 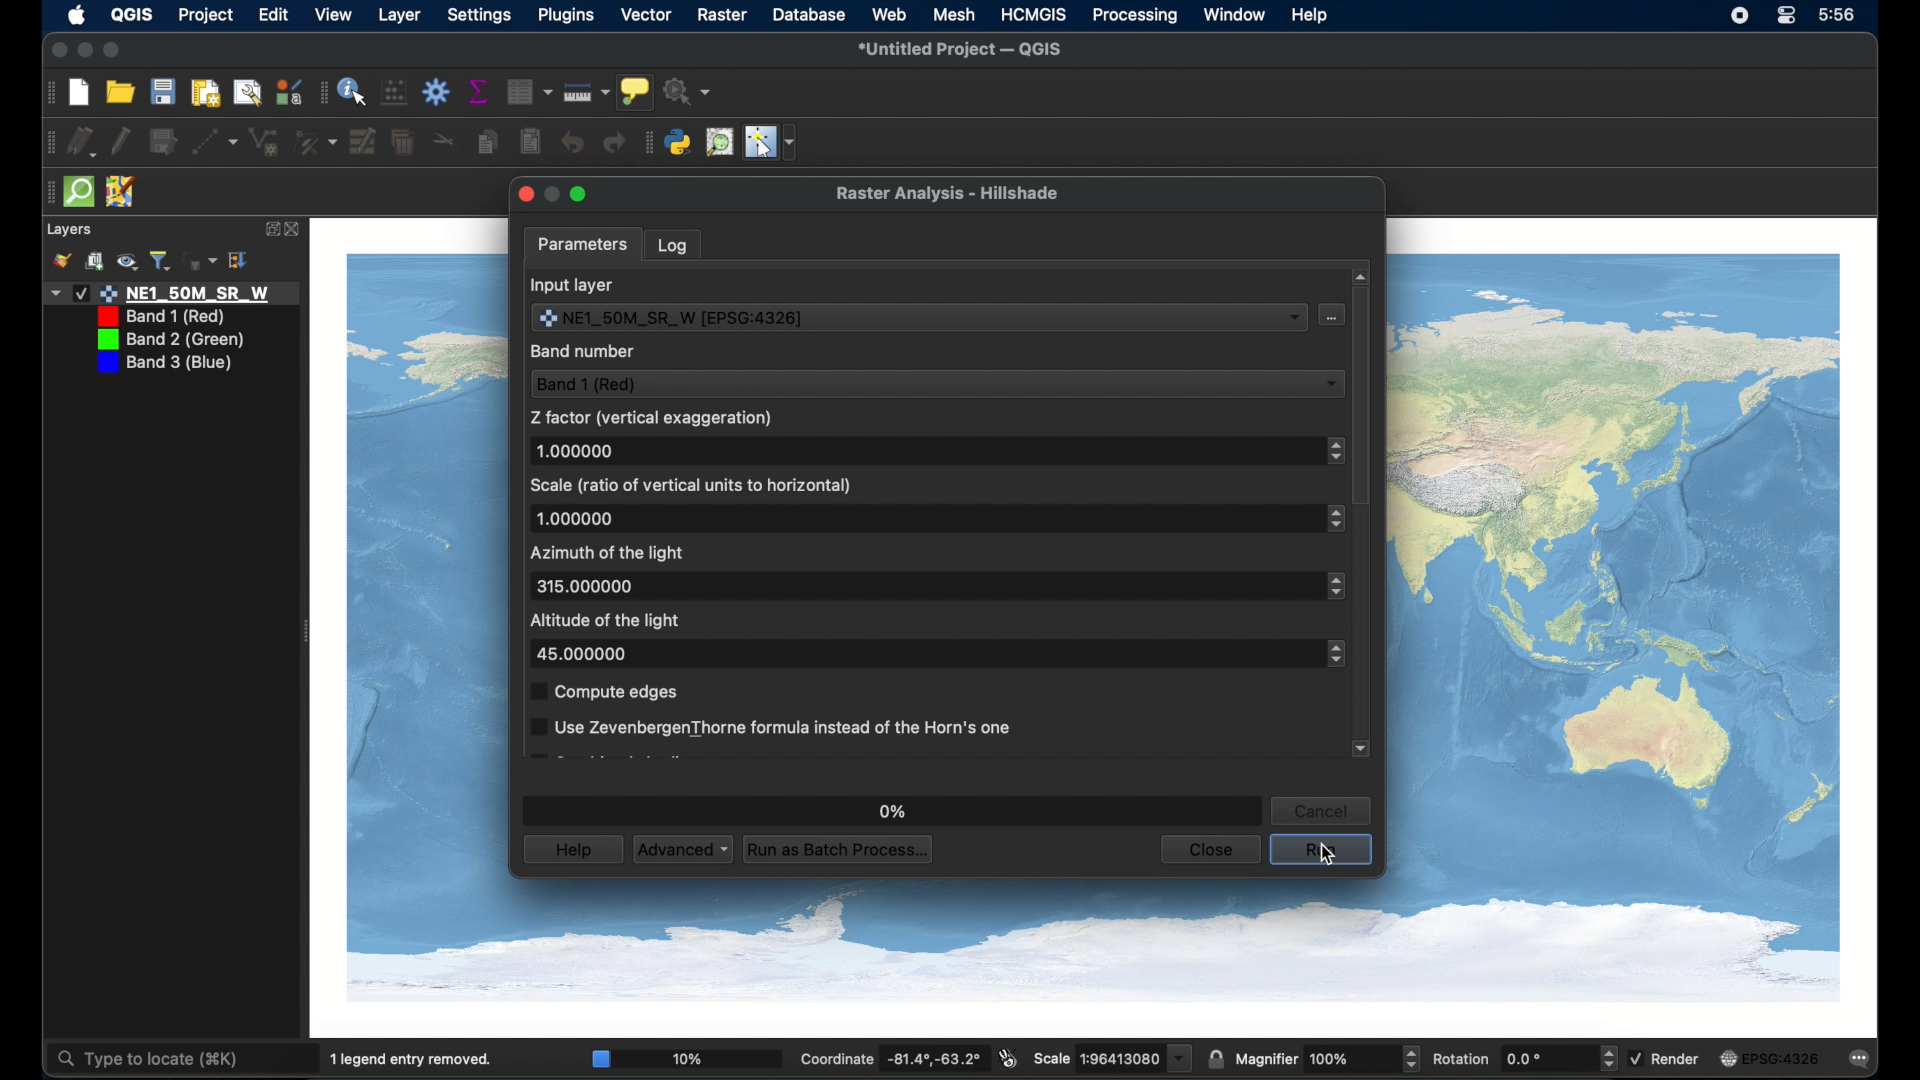 I want to click on screen recorder icon, so click(x=1739, y=17).